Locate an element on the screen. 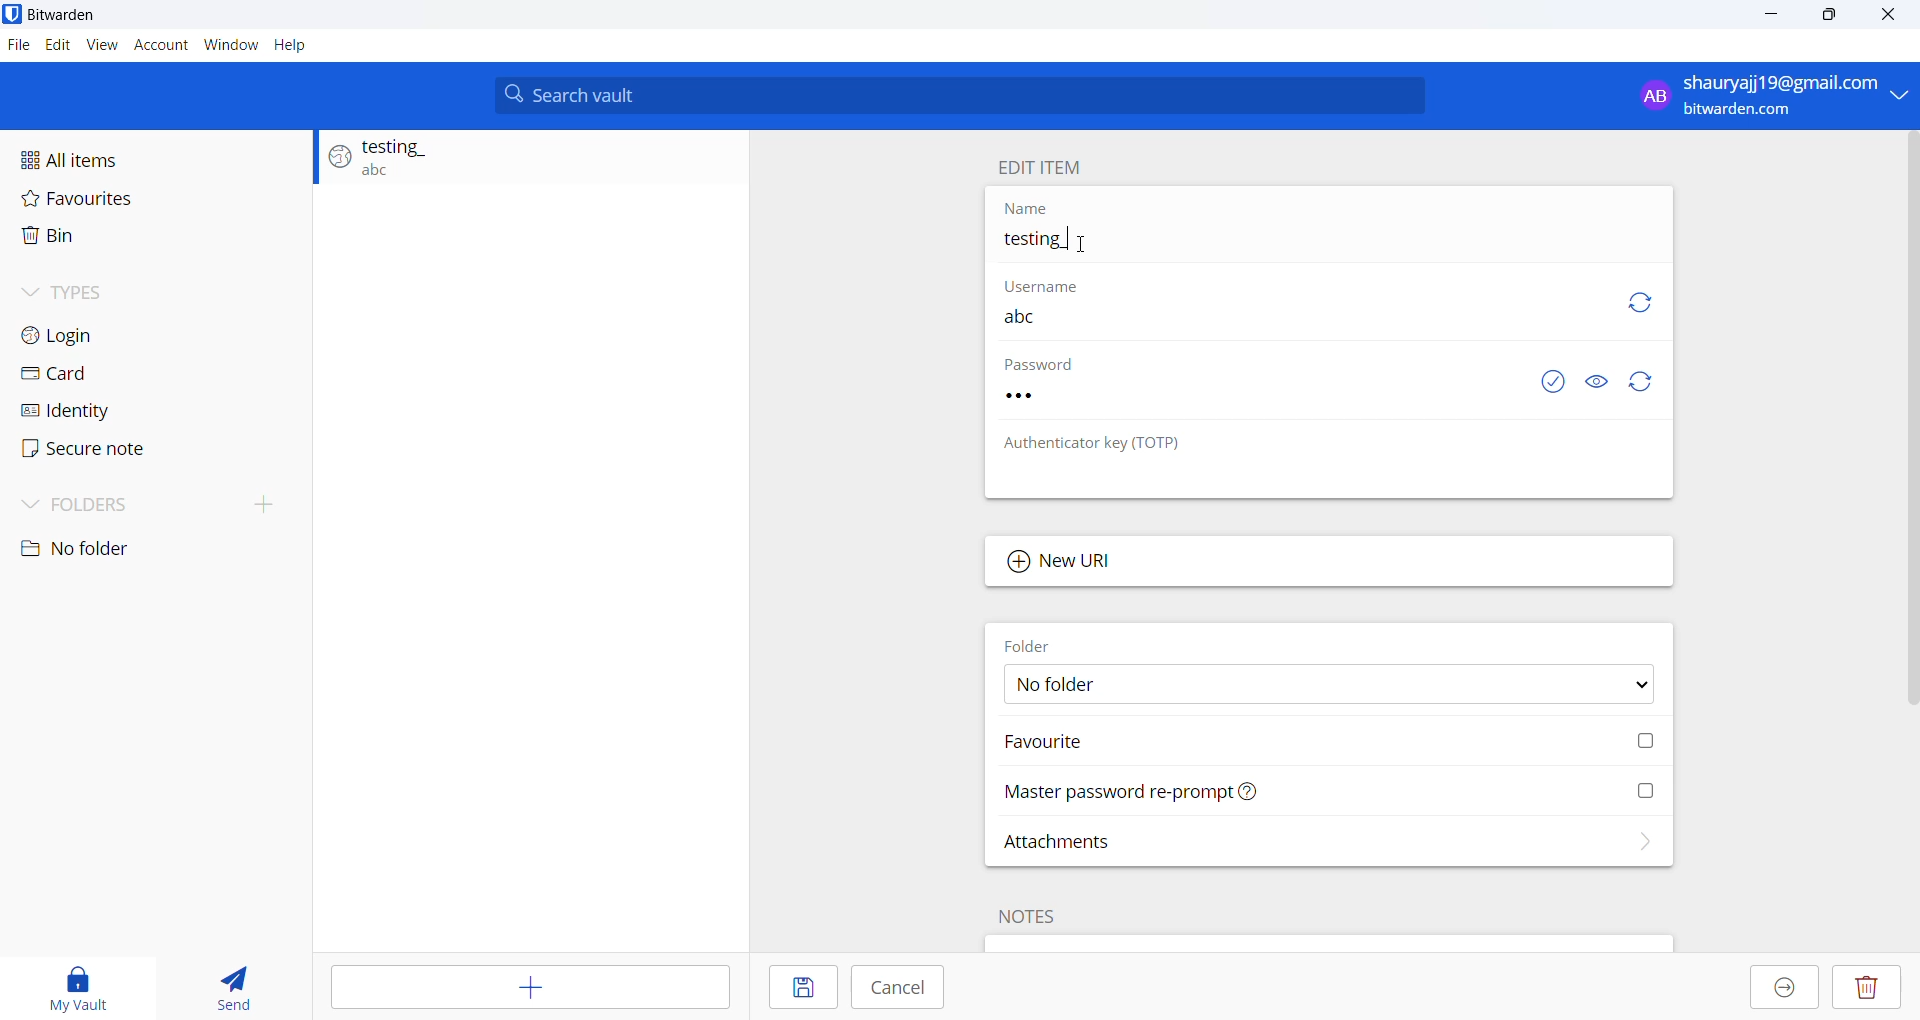 The height and width of the screenshot is (1020, 1920). Folders is located at coordinates (107, 506).